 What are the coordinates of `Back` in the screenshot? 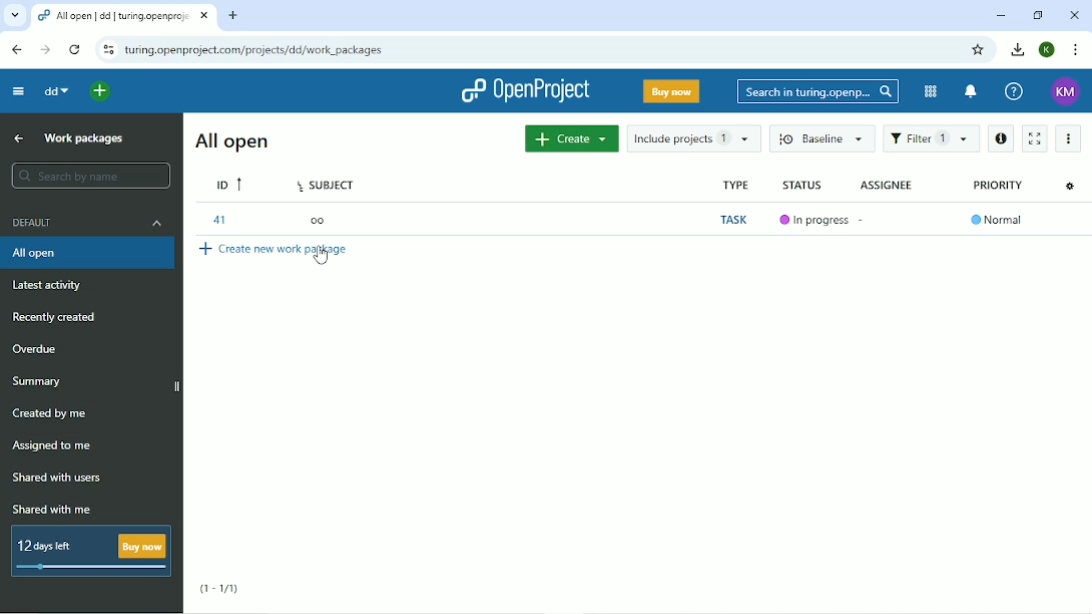 It's located at (17, 50).